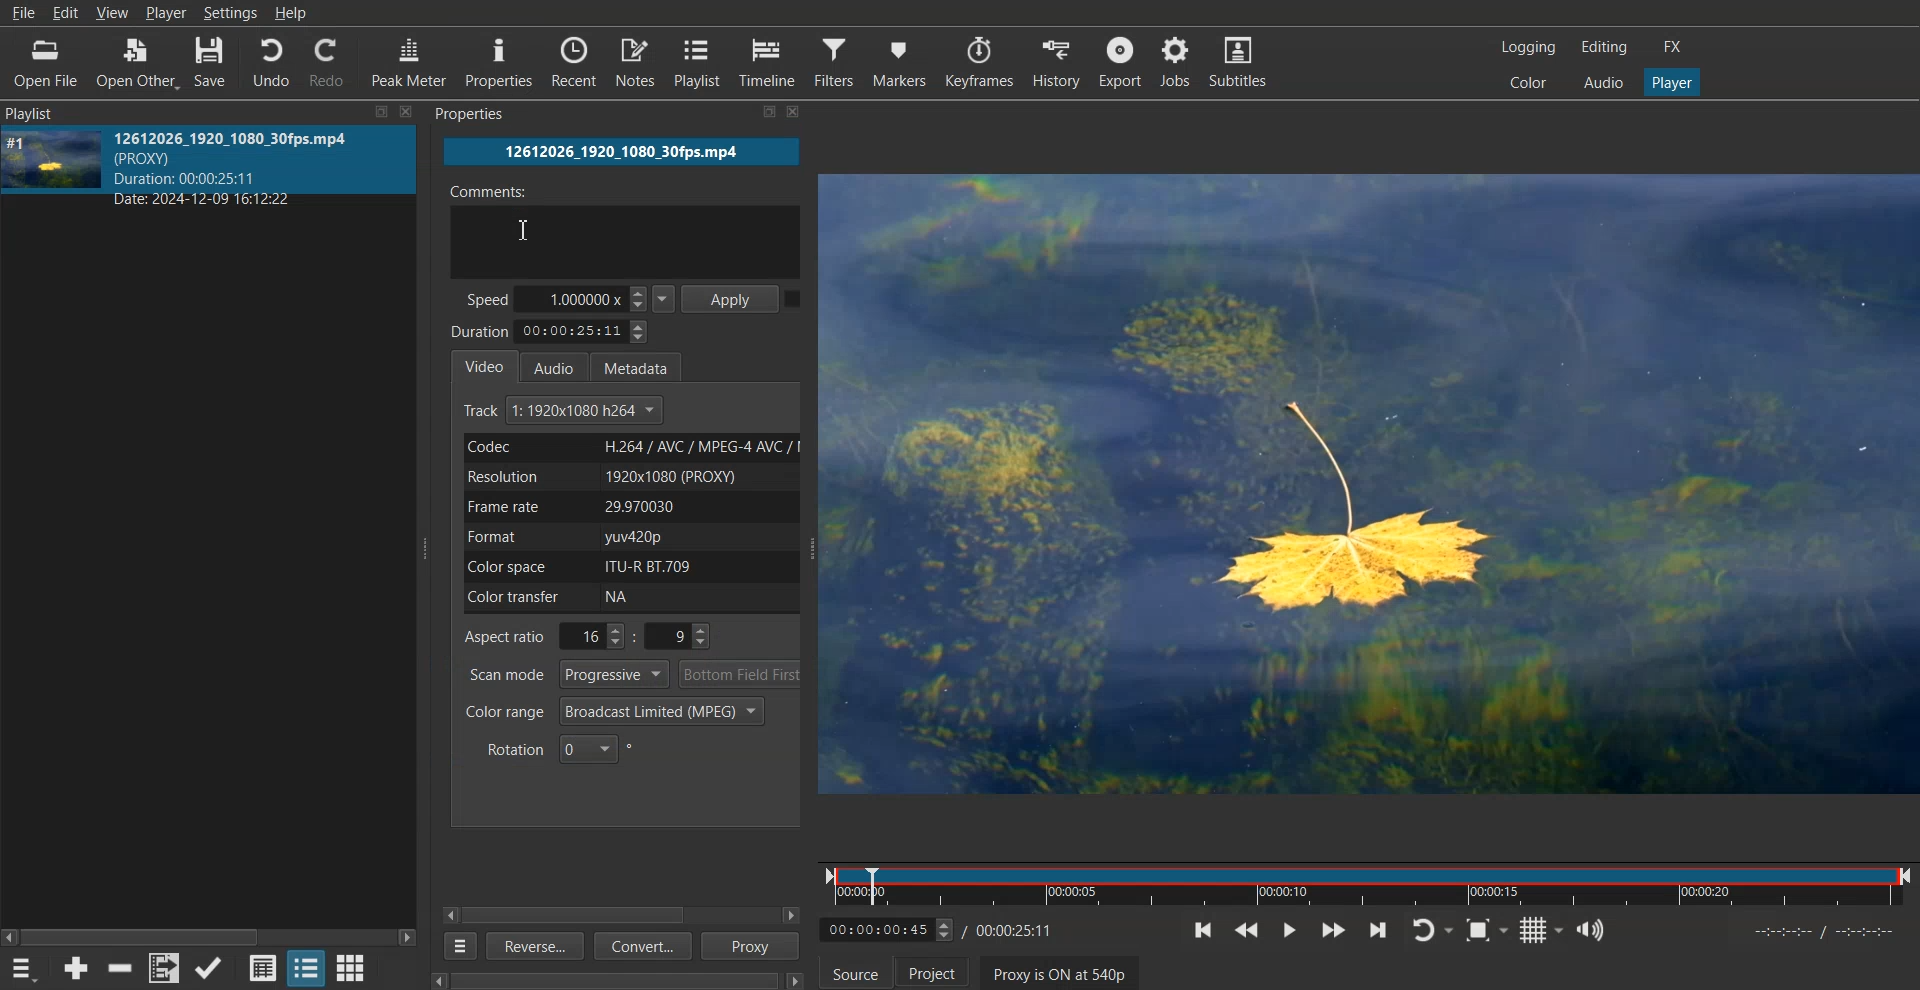 The height and width of the screenshot is (990, 1920). I want to click on Bottom field First, so click(741, 674).